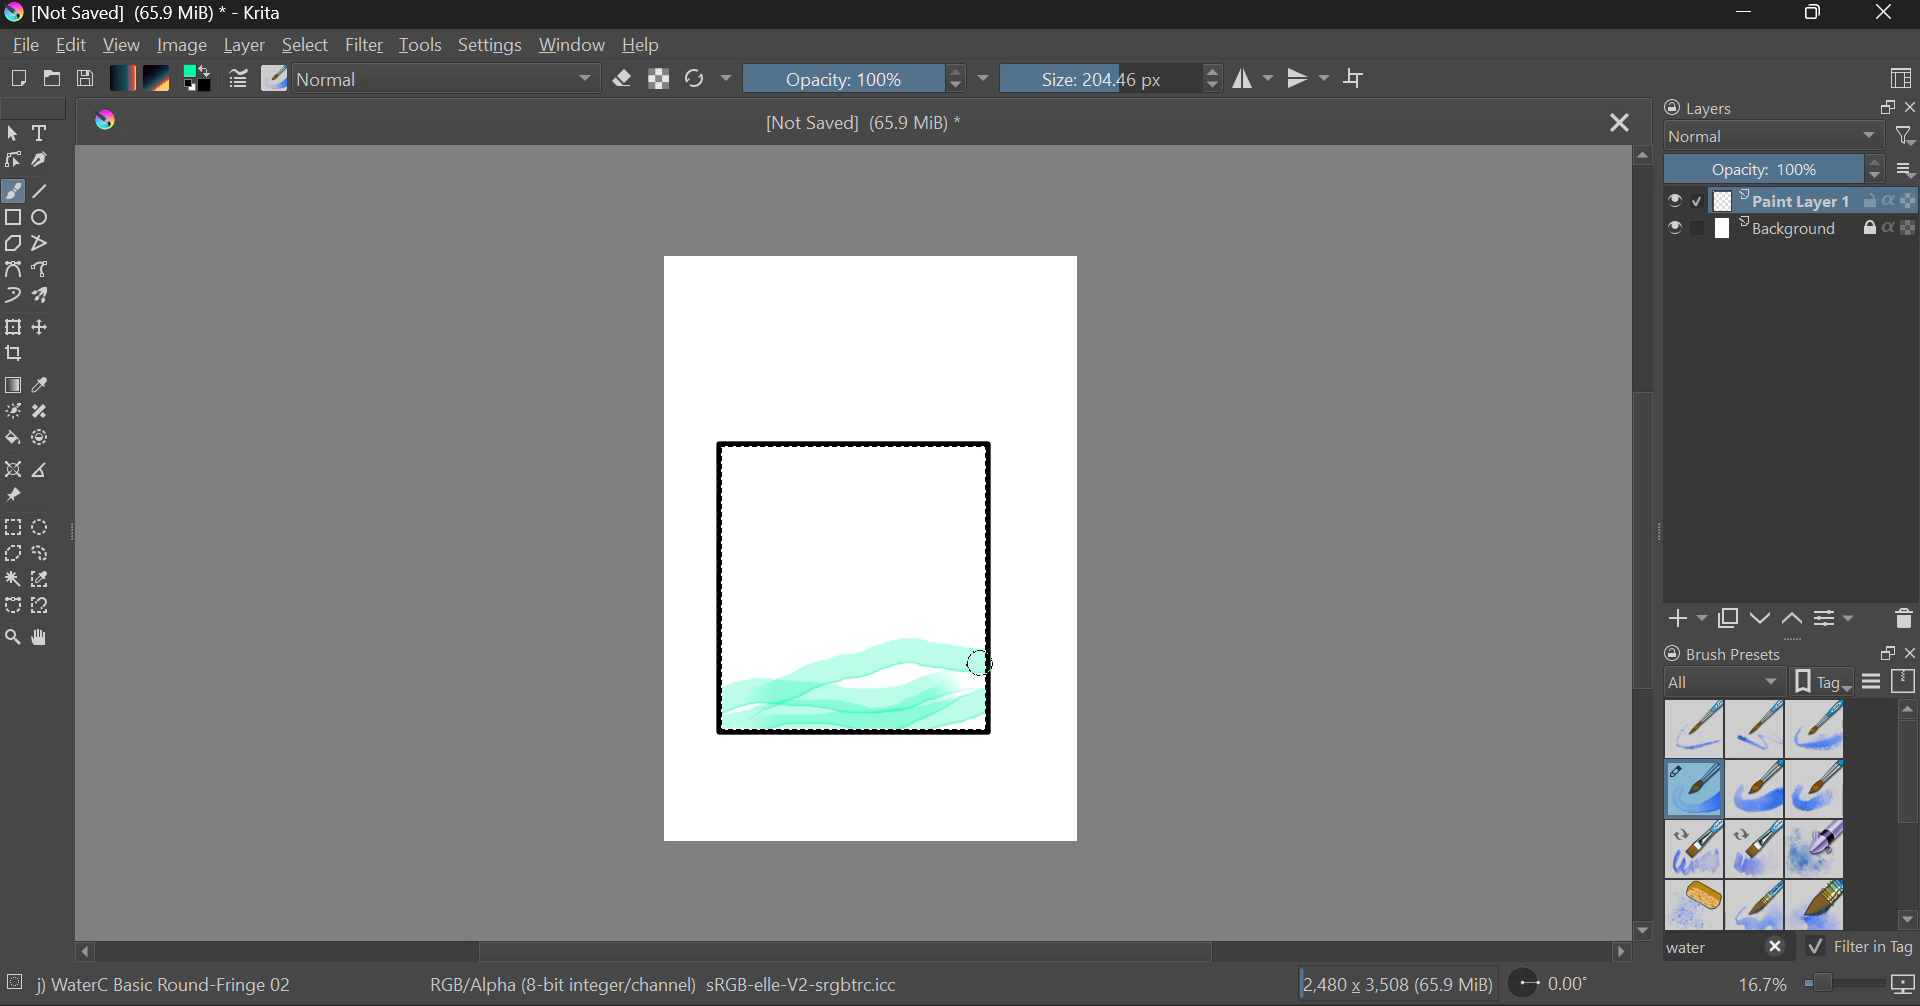 This screenshot has height=1006, width=1920. I want to click on Rectangle Shape Selected, so click(856, 608).